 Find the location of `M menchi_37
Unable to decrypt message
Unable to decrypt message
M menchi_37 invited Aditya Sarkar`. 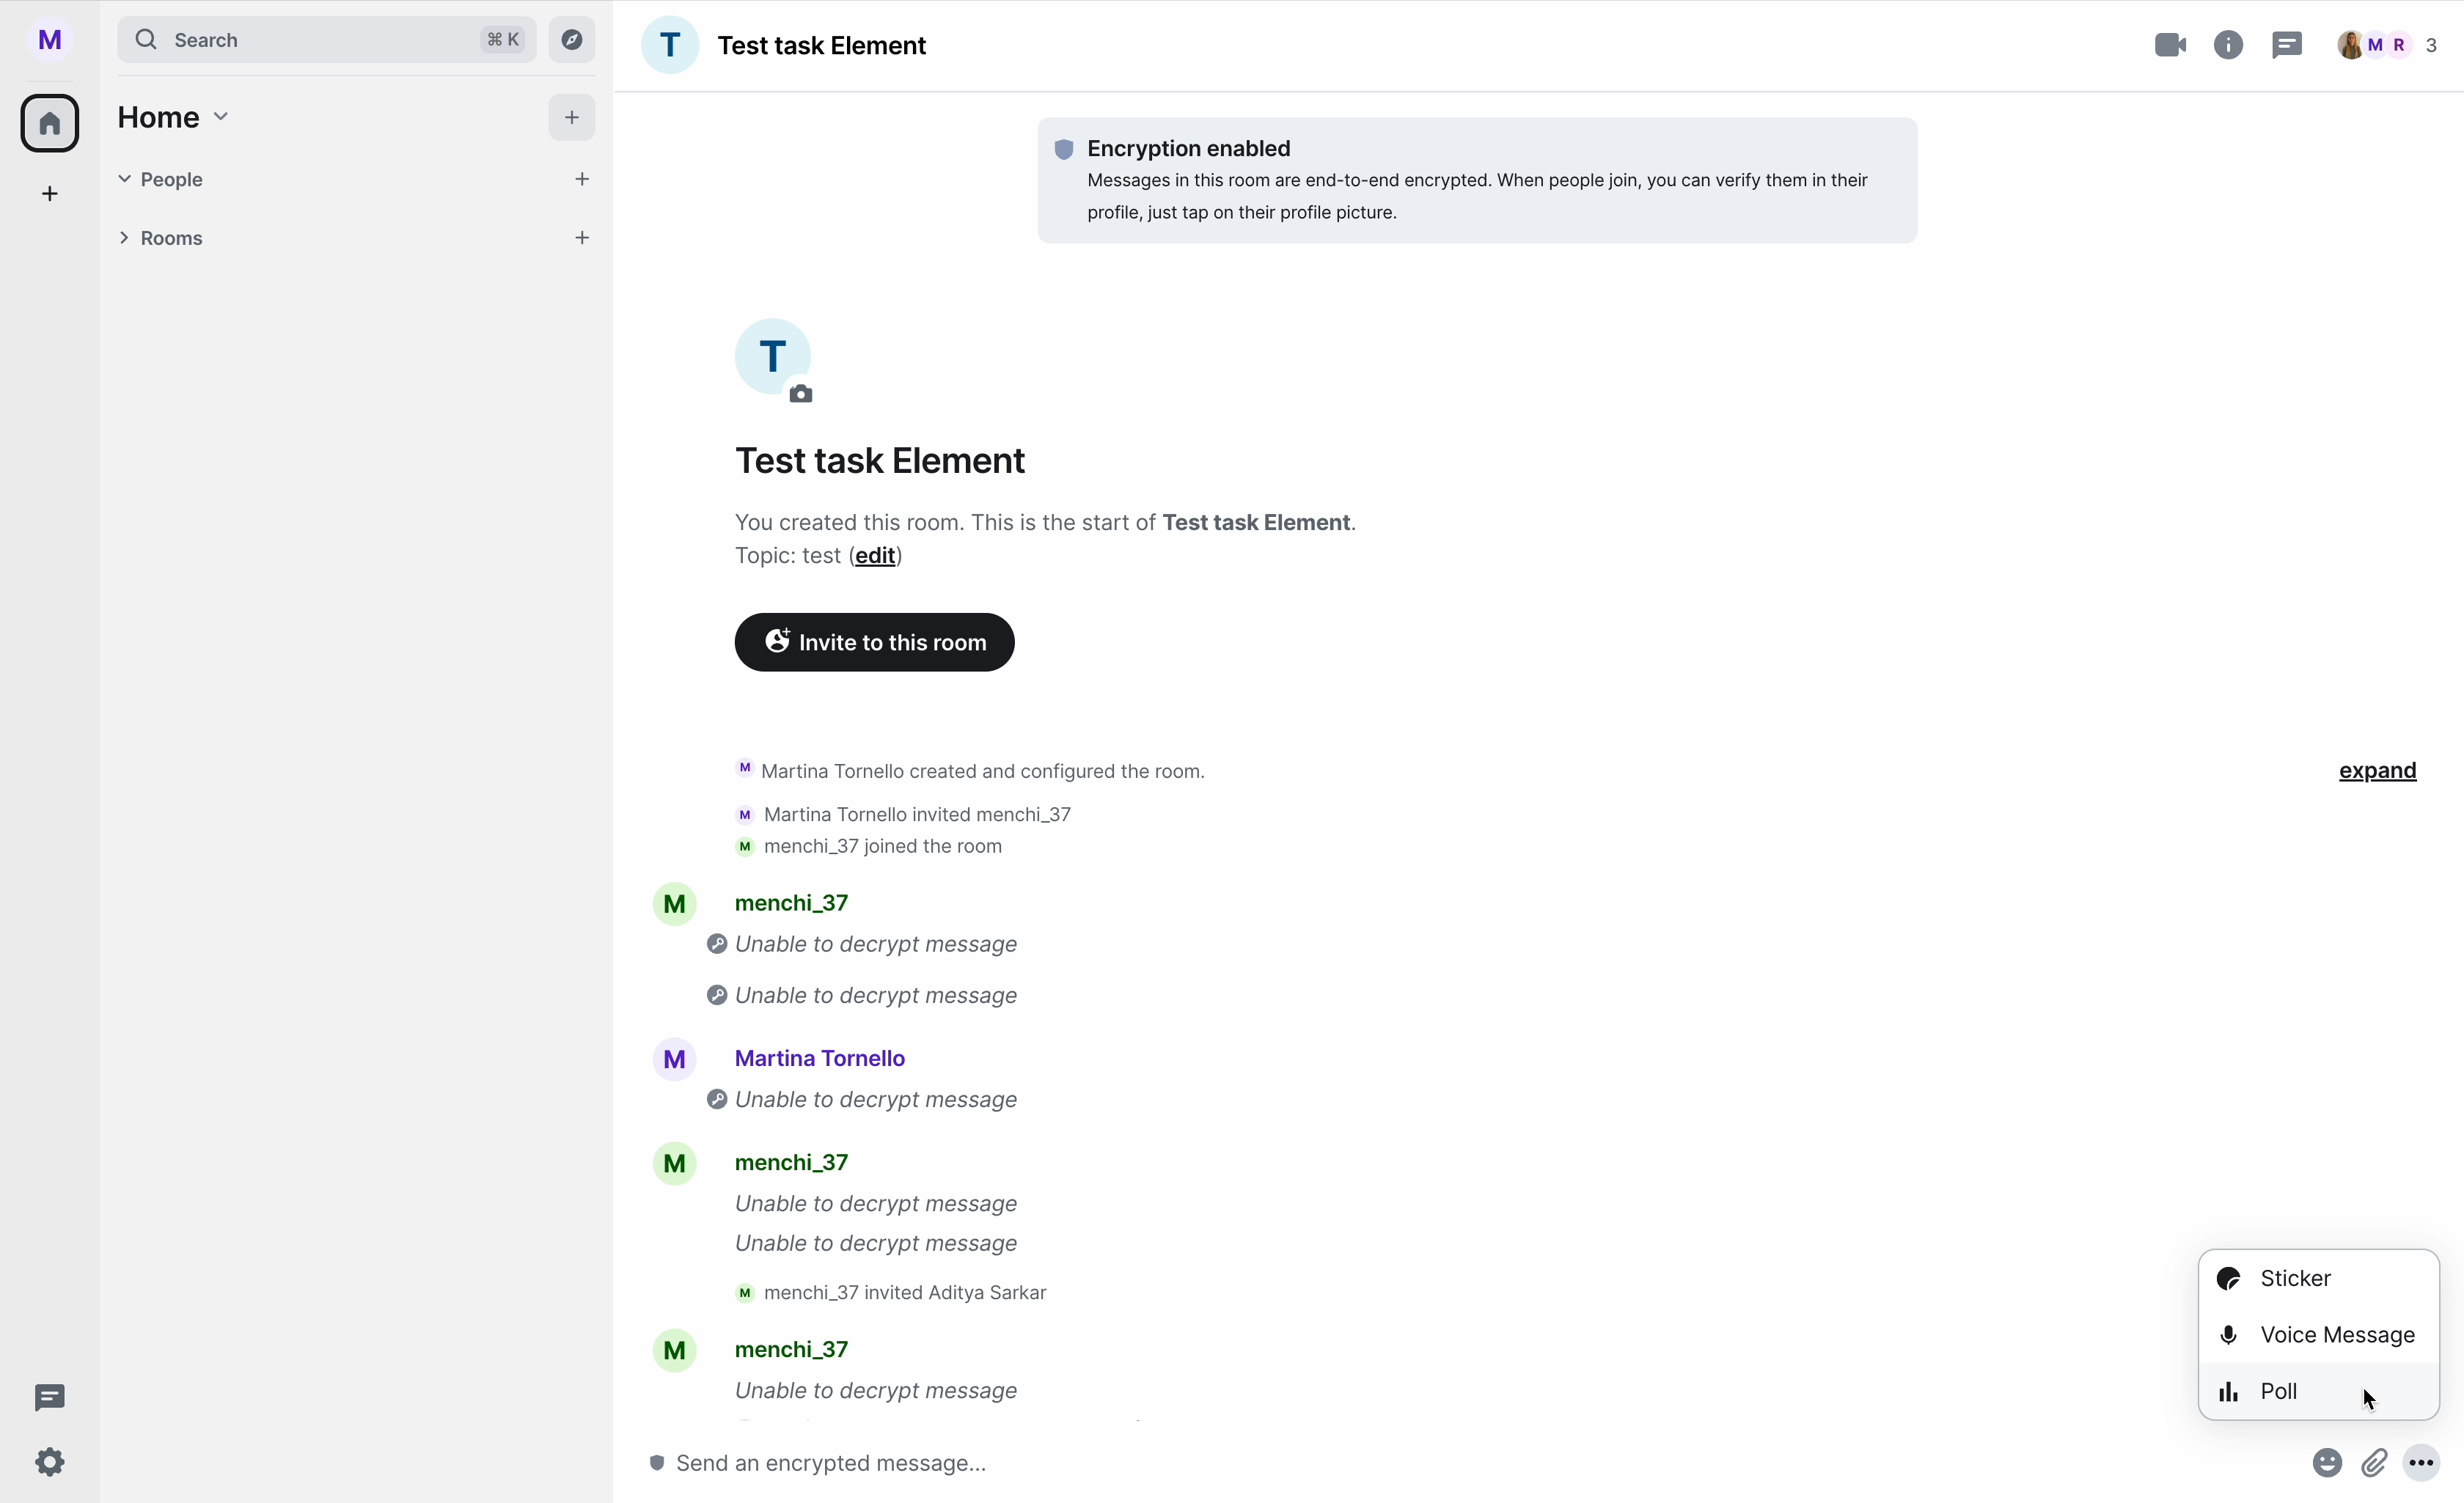

M menchi_37
Unable to decrypt message
Unable to decrypt message
M menchi_37 invited Aditya Sarkar is located at coordinates (865, 1232).